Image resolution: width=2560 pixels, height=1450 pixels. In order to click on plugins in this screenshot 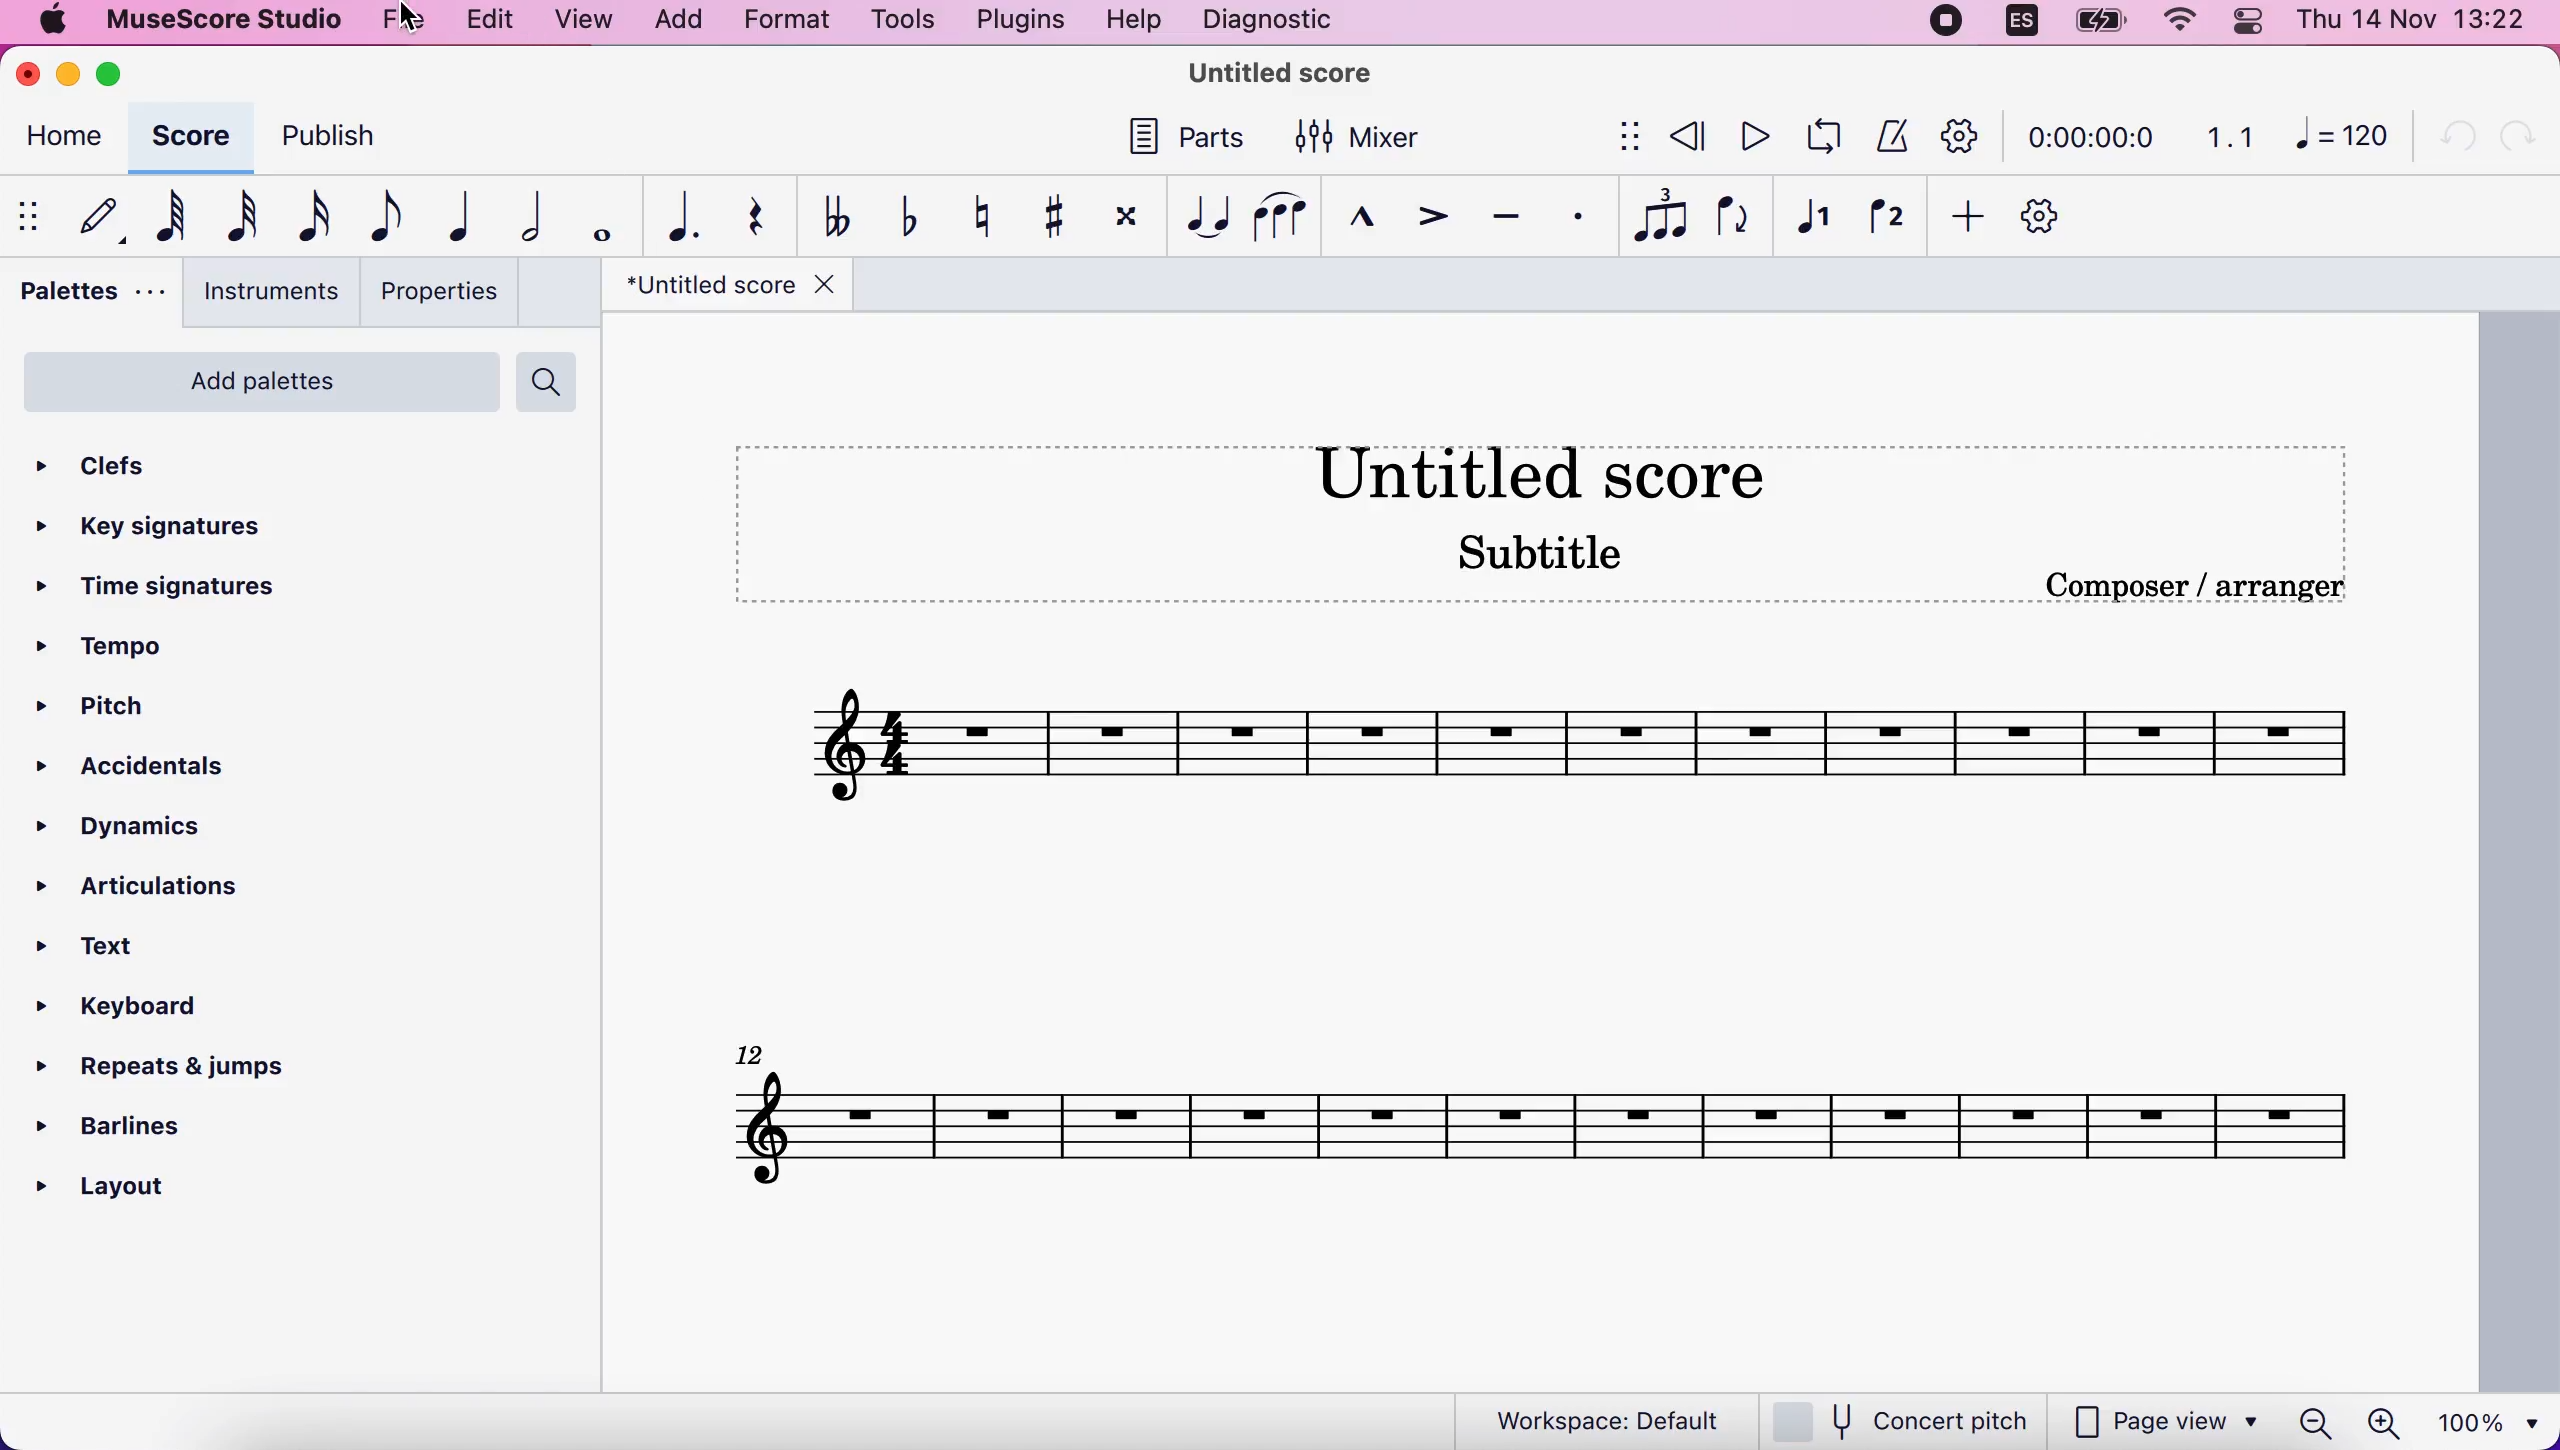, I will do `click(1011, 22)`.